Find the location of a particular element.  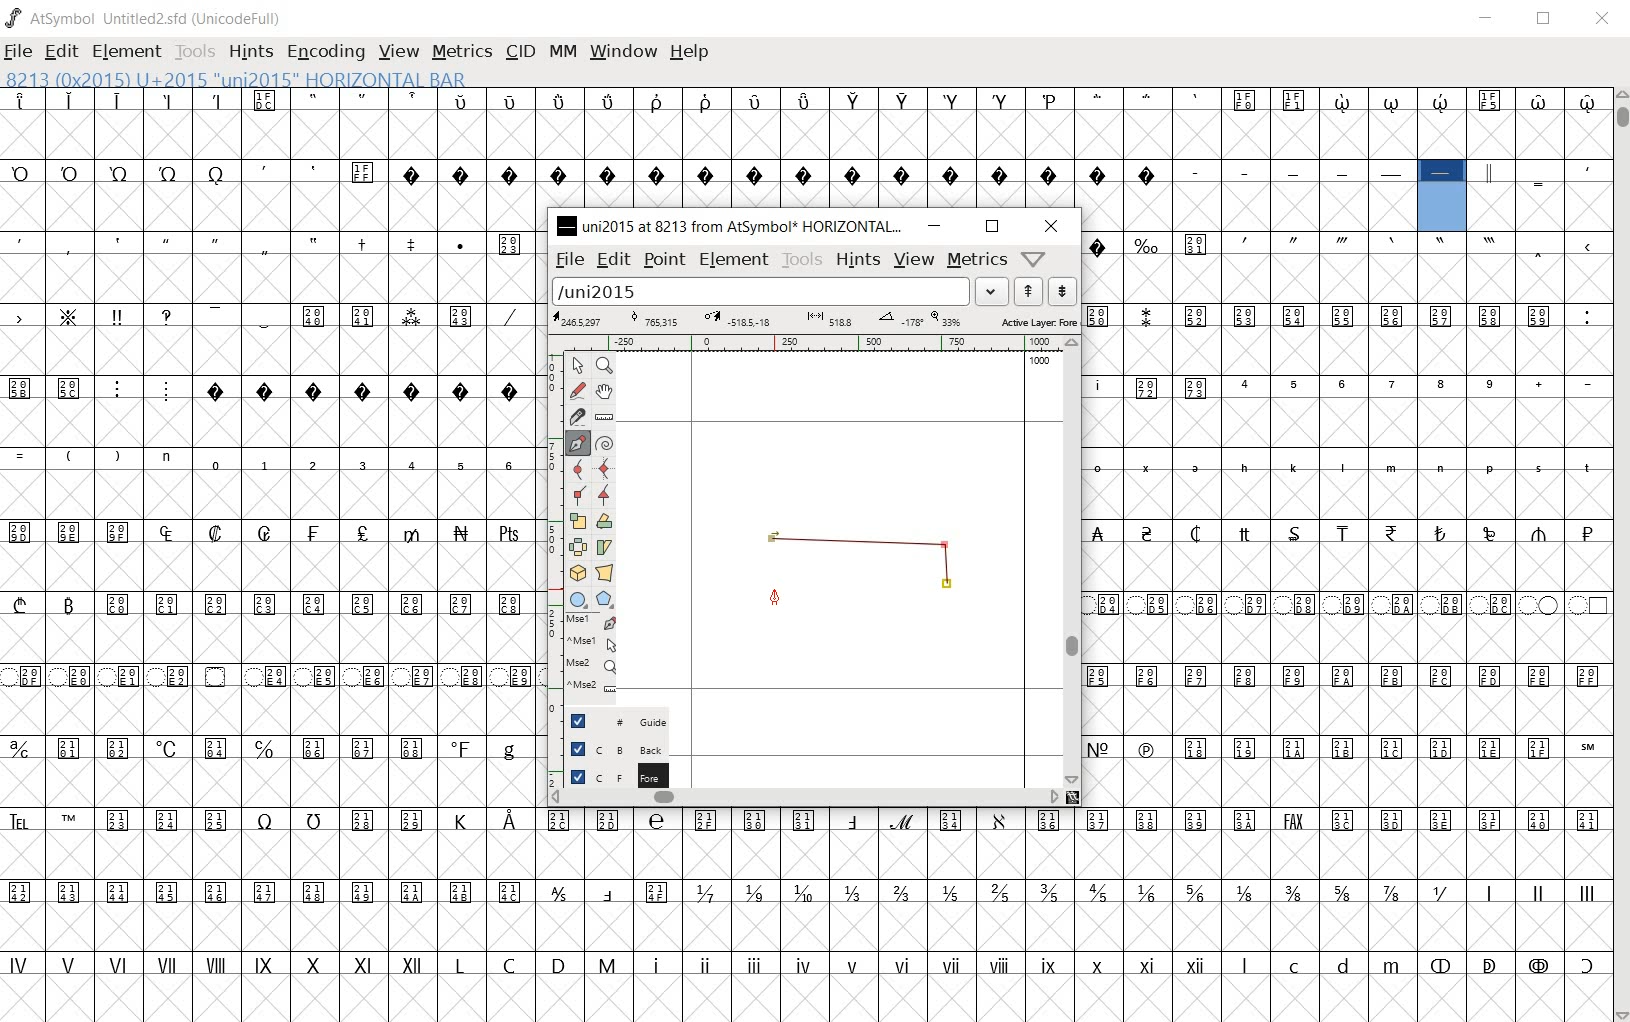

add a point, then drag out its control points is located at coordinates (574, 441).